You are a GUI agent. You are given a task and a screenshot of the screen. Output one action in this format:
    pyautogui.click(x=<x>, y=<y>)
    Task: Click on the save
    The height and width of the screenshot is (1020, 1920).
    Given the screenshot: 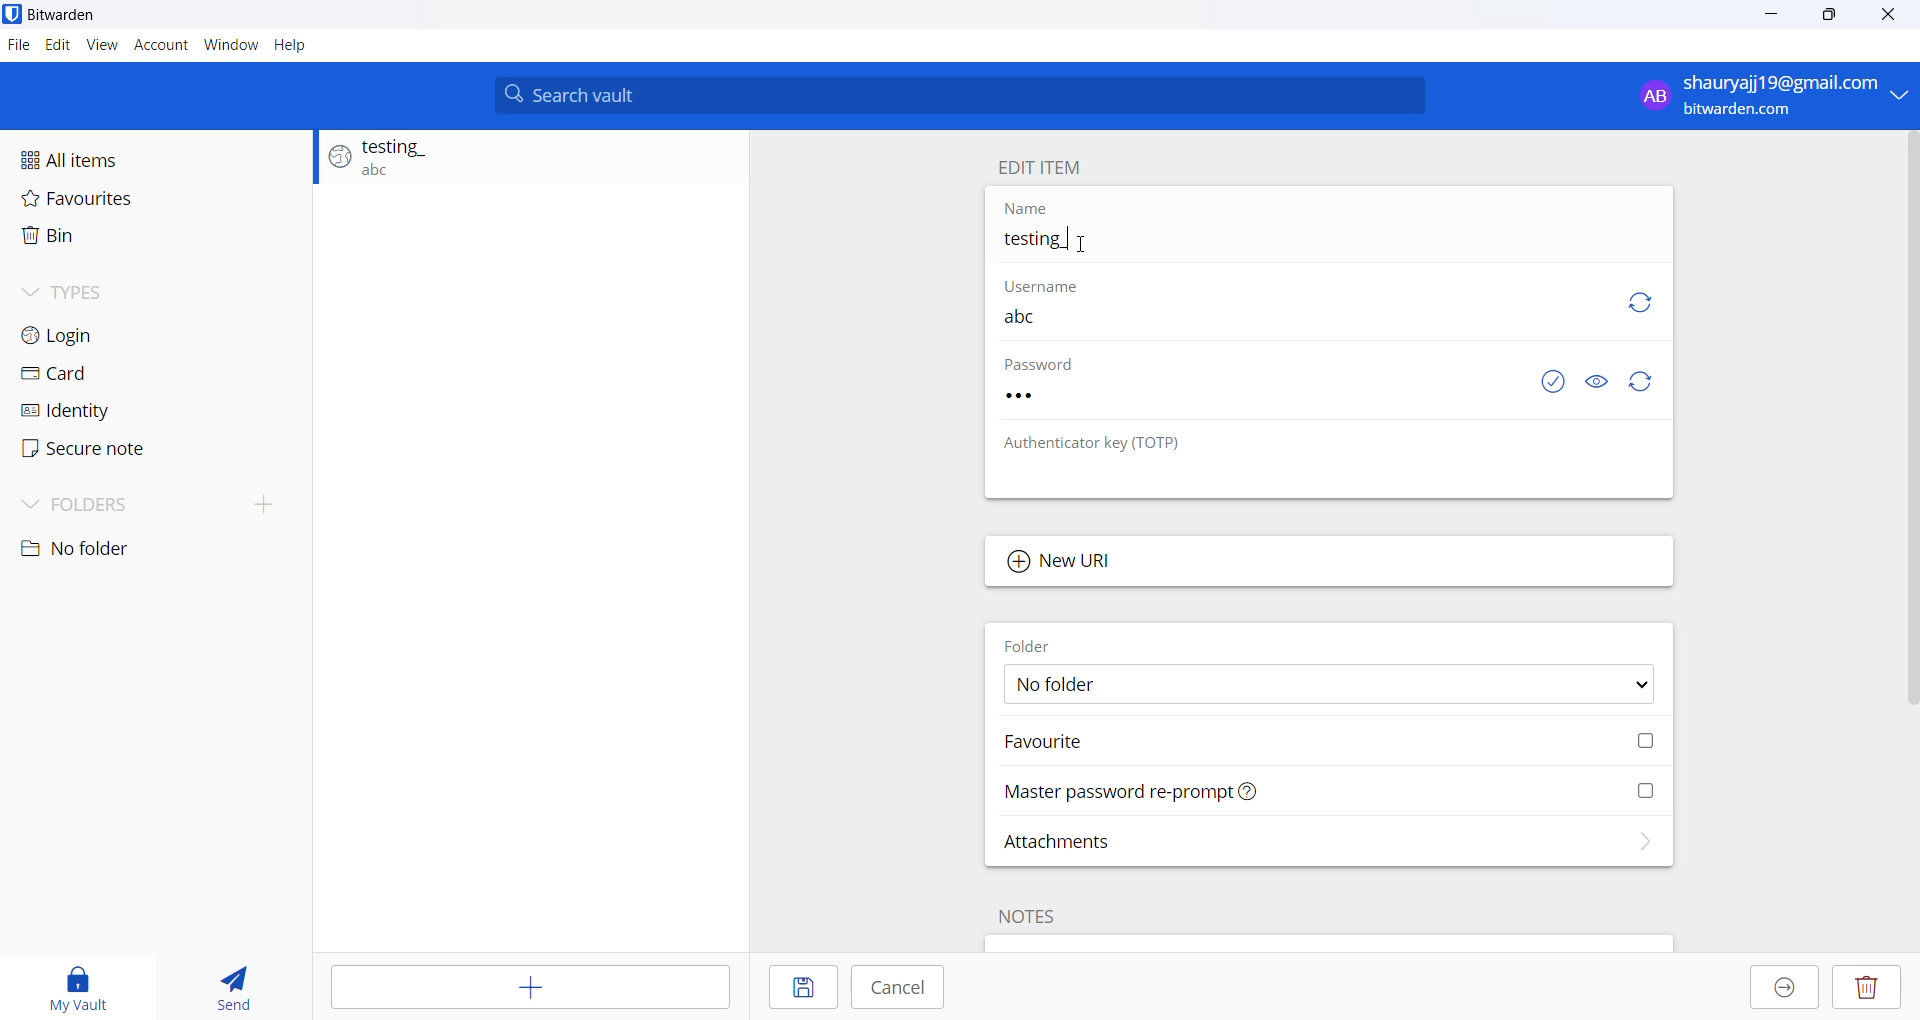 What is the action you would take?
    pyautogui.click(x=803, y=990)
    